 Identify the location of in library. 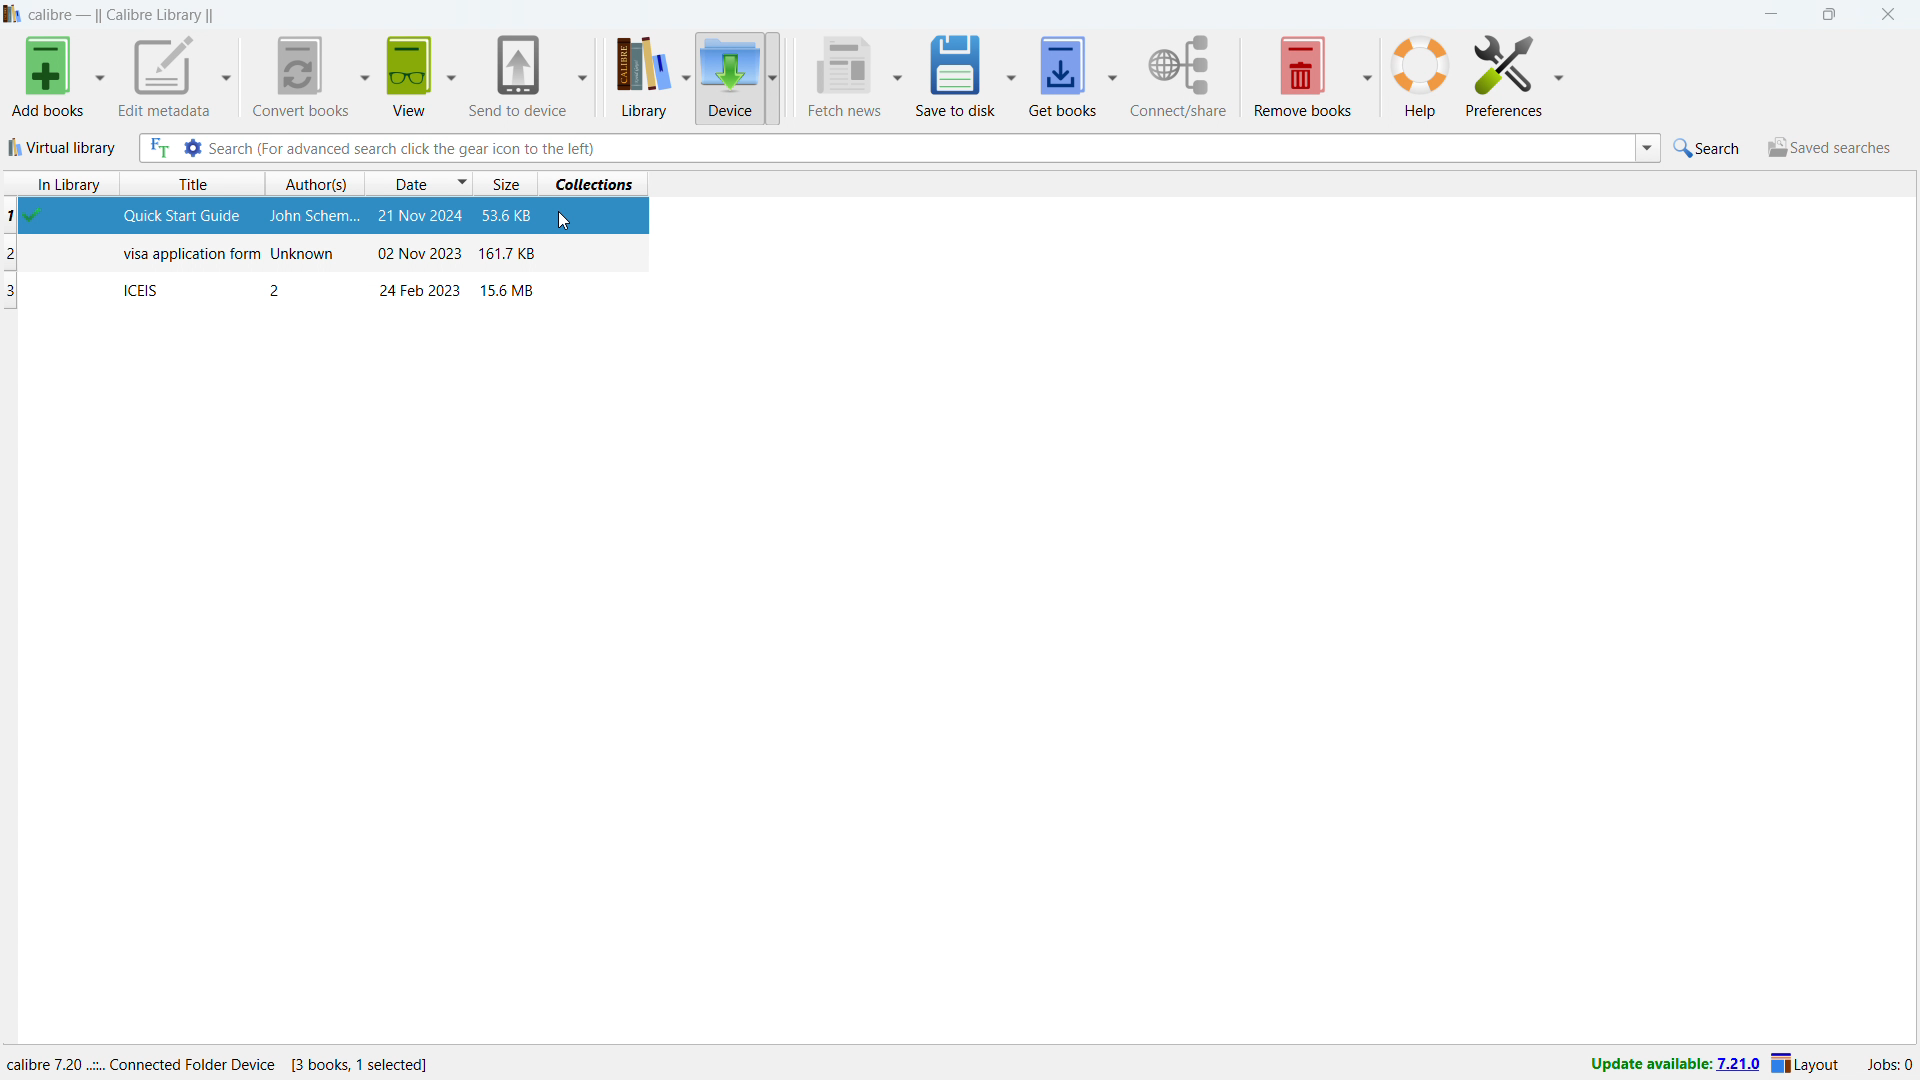
(62, 184).